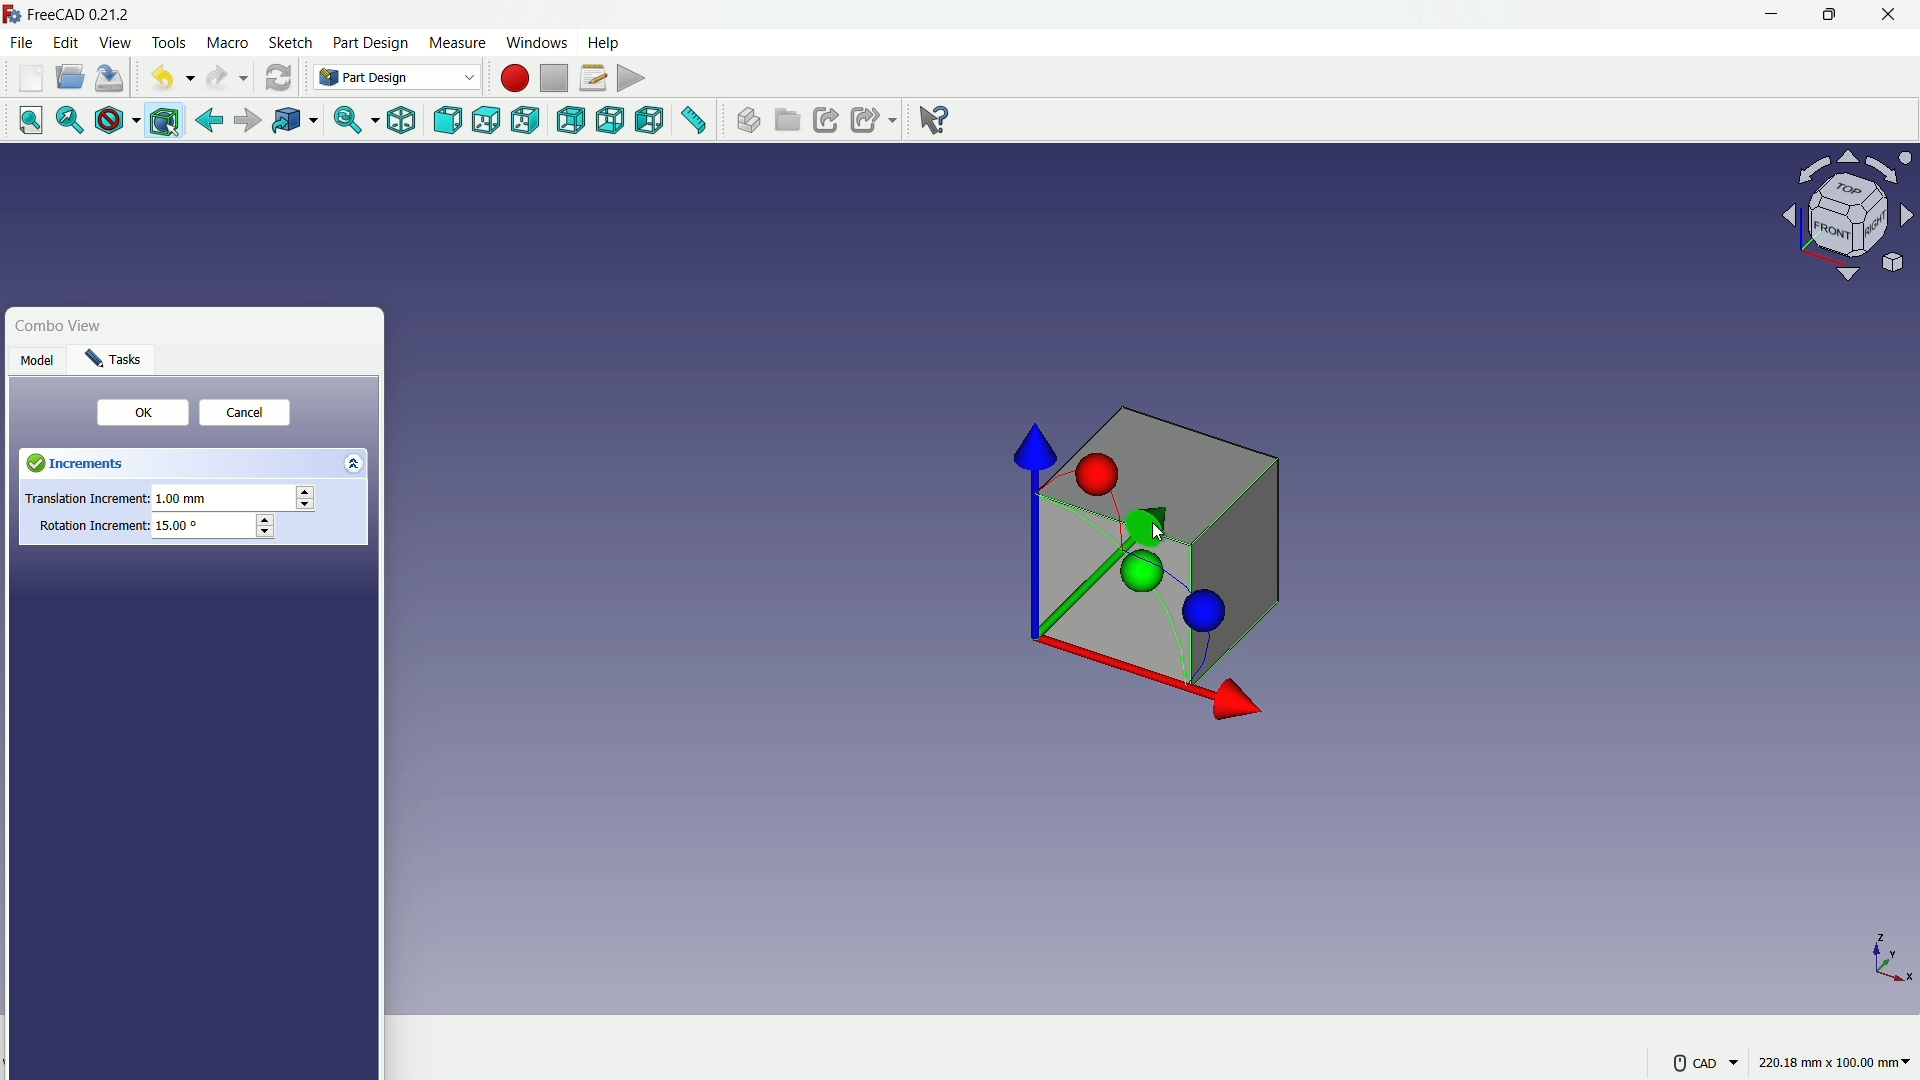 The width and height of the screenshot is (1920, 1080). I want to click on forward, so click(245, 123).